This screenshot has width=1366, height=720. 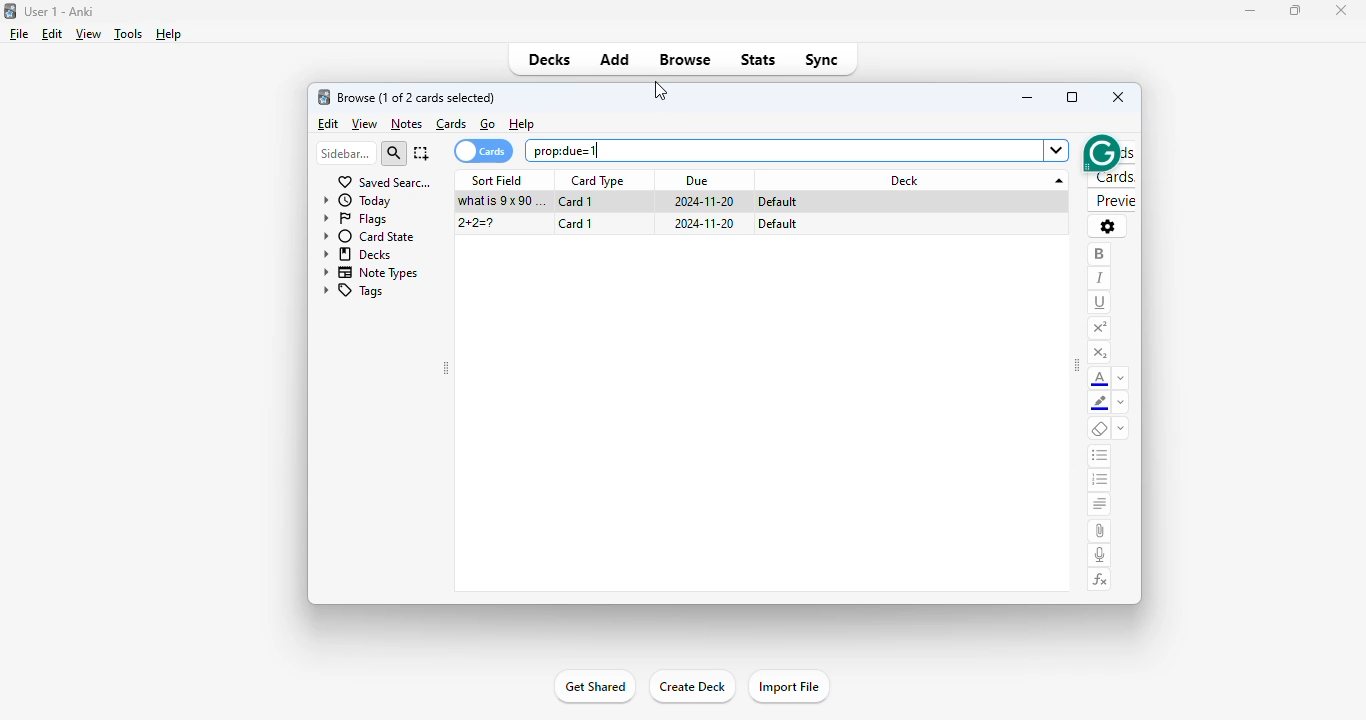 What do you see at coordinates (61, 13) in the screenshot?
I see `User 1 - Anki` at bounding box center [61, 13].